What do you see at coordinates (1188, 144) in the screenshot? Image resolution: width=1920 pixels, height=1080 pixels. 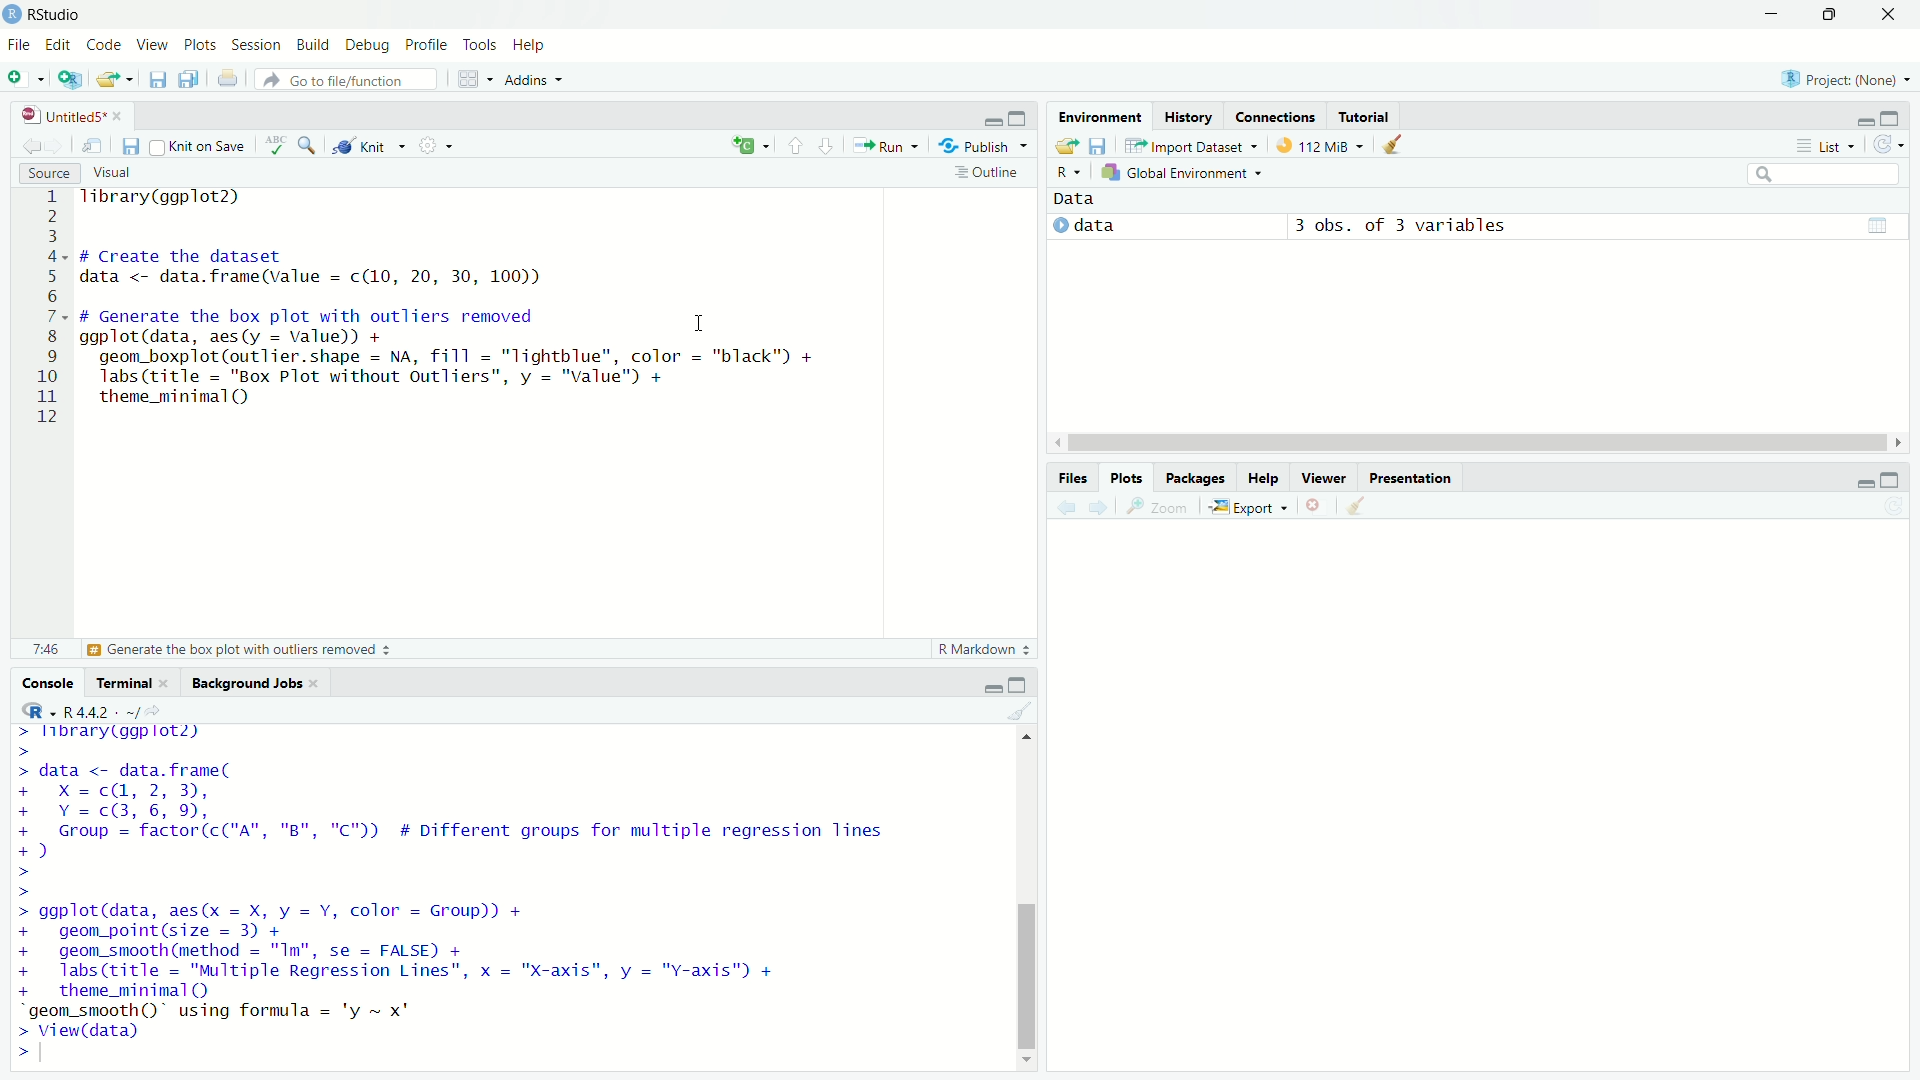 I see `import Dataset` at bounding box center [1188, 144].